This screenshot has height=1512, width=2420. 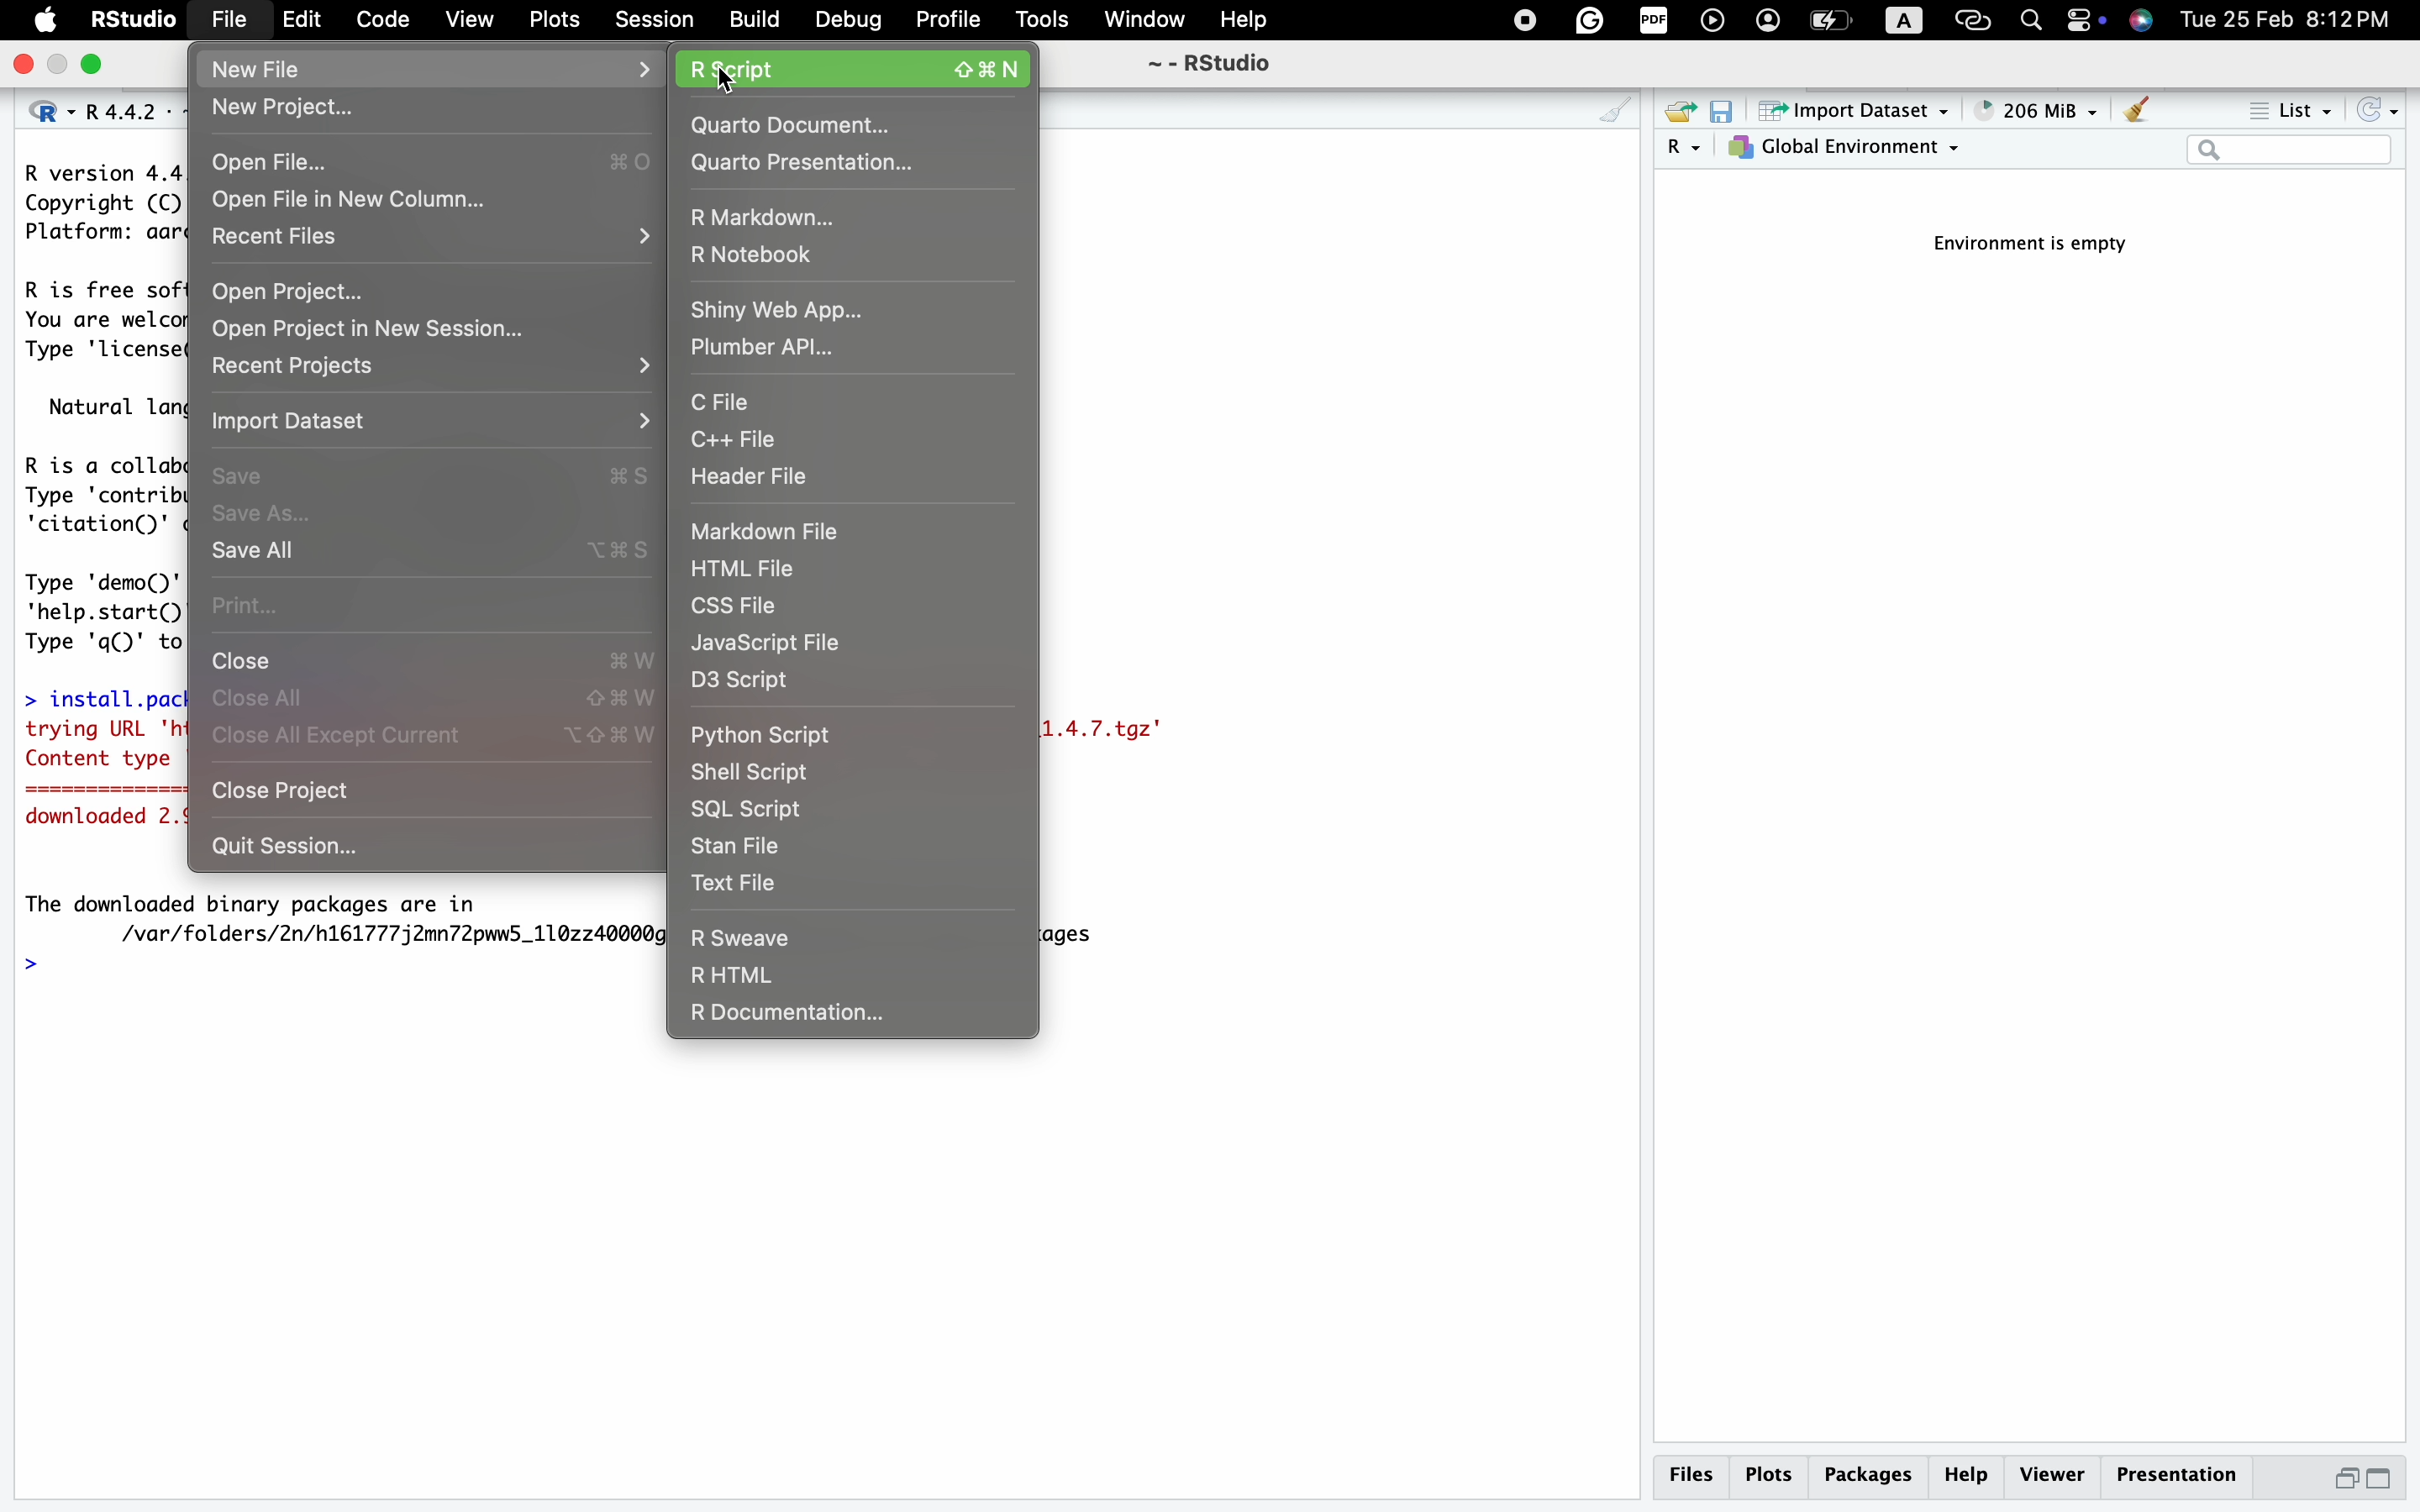 What do you see at coordinates (2381, 114) in the screenshot?
I see `refresh the list of objects in the environment` at bounding box center [2381, 114].